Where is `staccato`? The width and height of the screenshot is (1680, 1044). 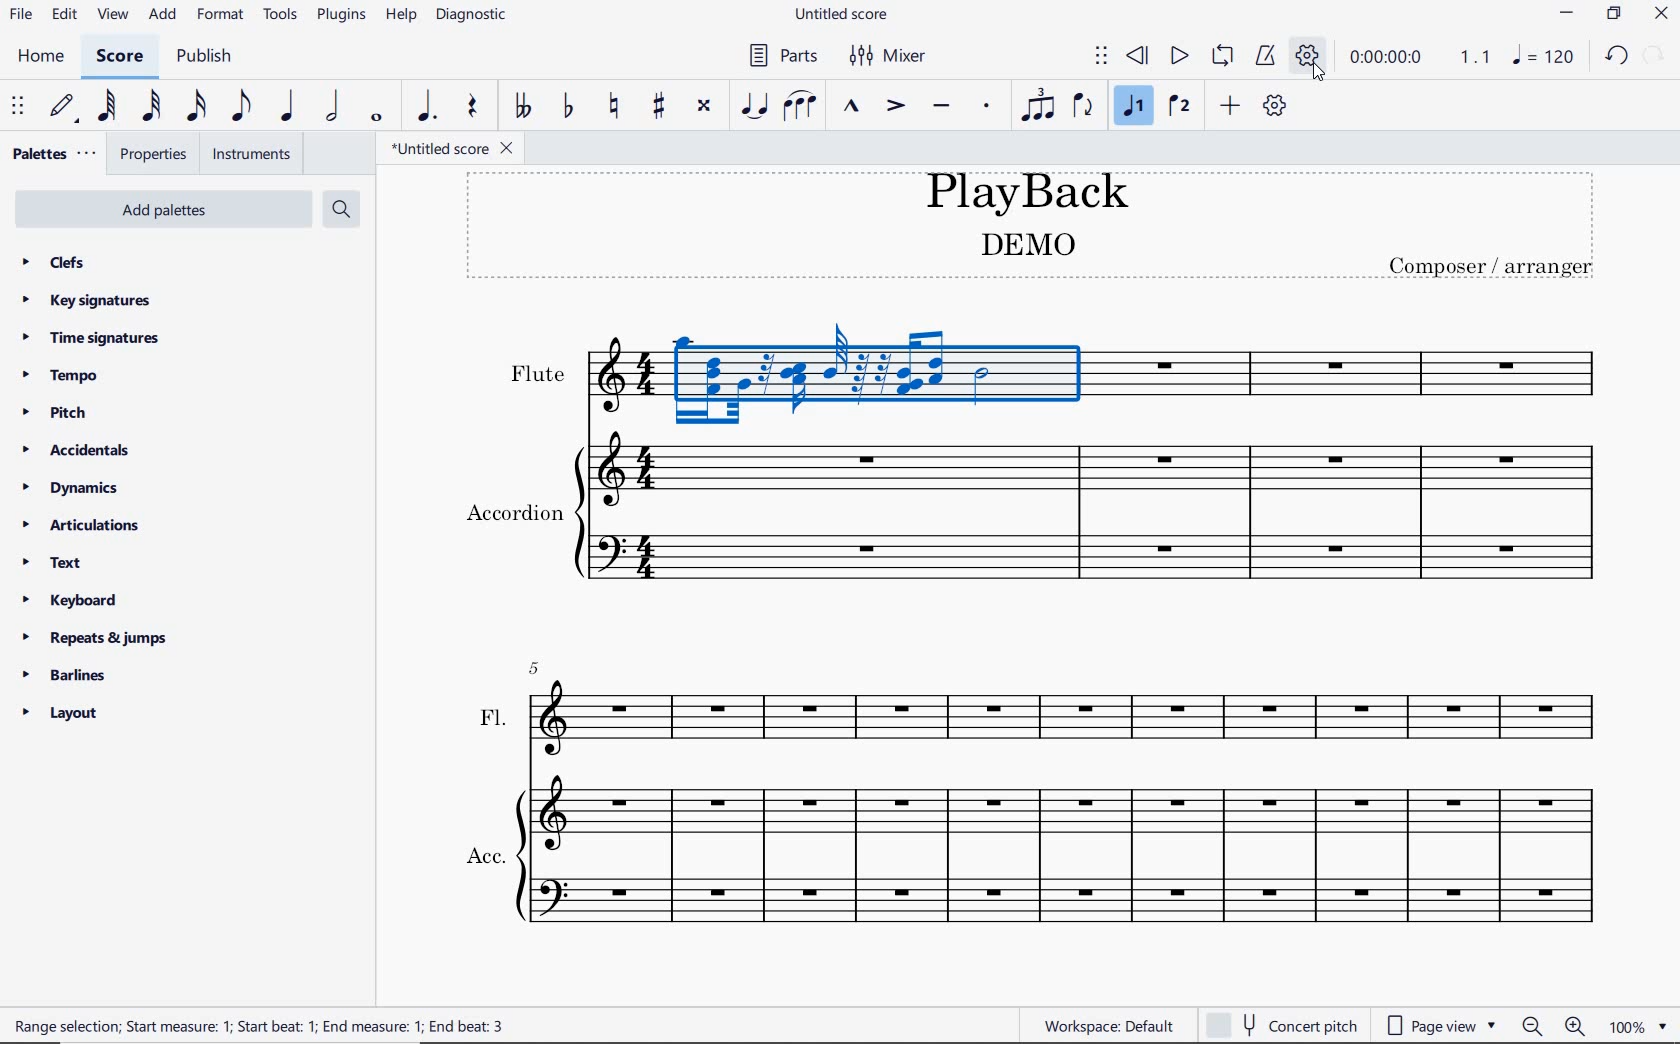
staccato is located at coordinates (987, 105).